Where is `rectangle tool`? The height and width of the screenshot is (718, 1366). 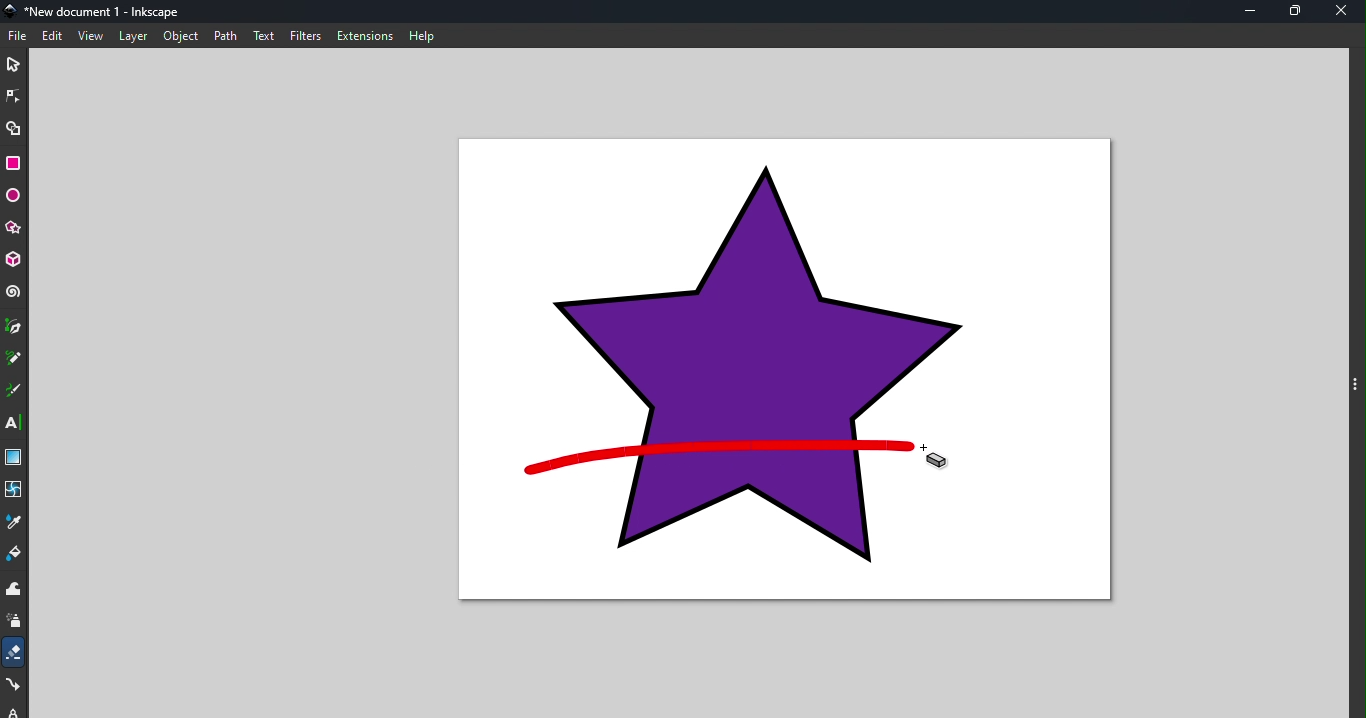
rectangle tool is located at coordinates (14, 162).